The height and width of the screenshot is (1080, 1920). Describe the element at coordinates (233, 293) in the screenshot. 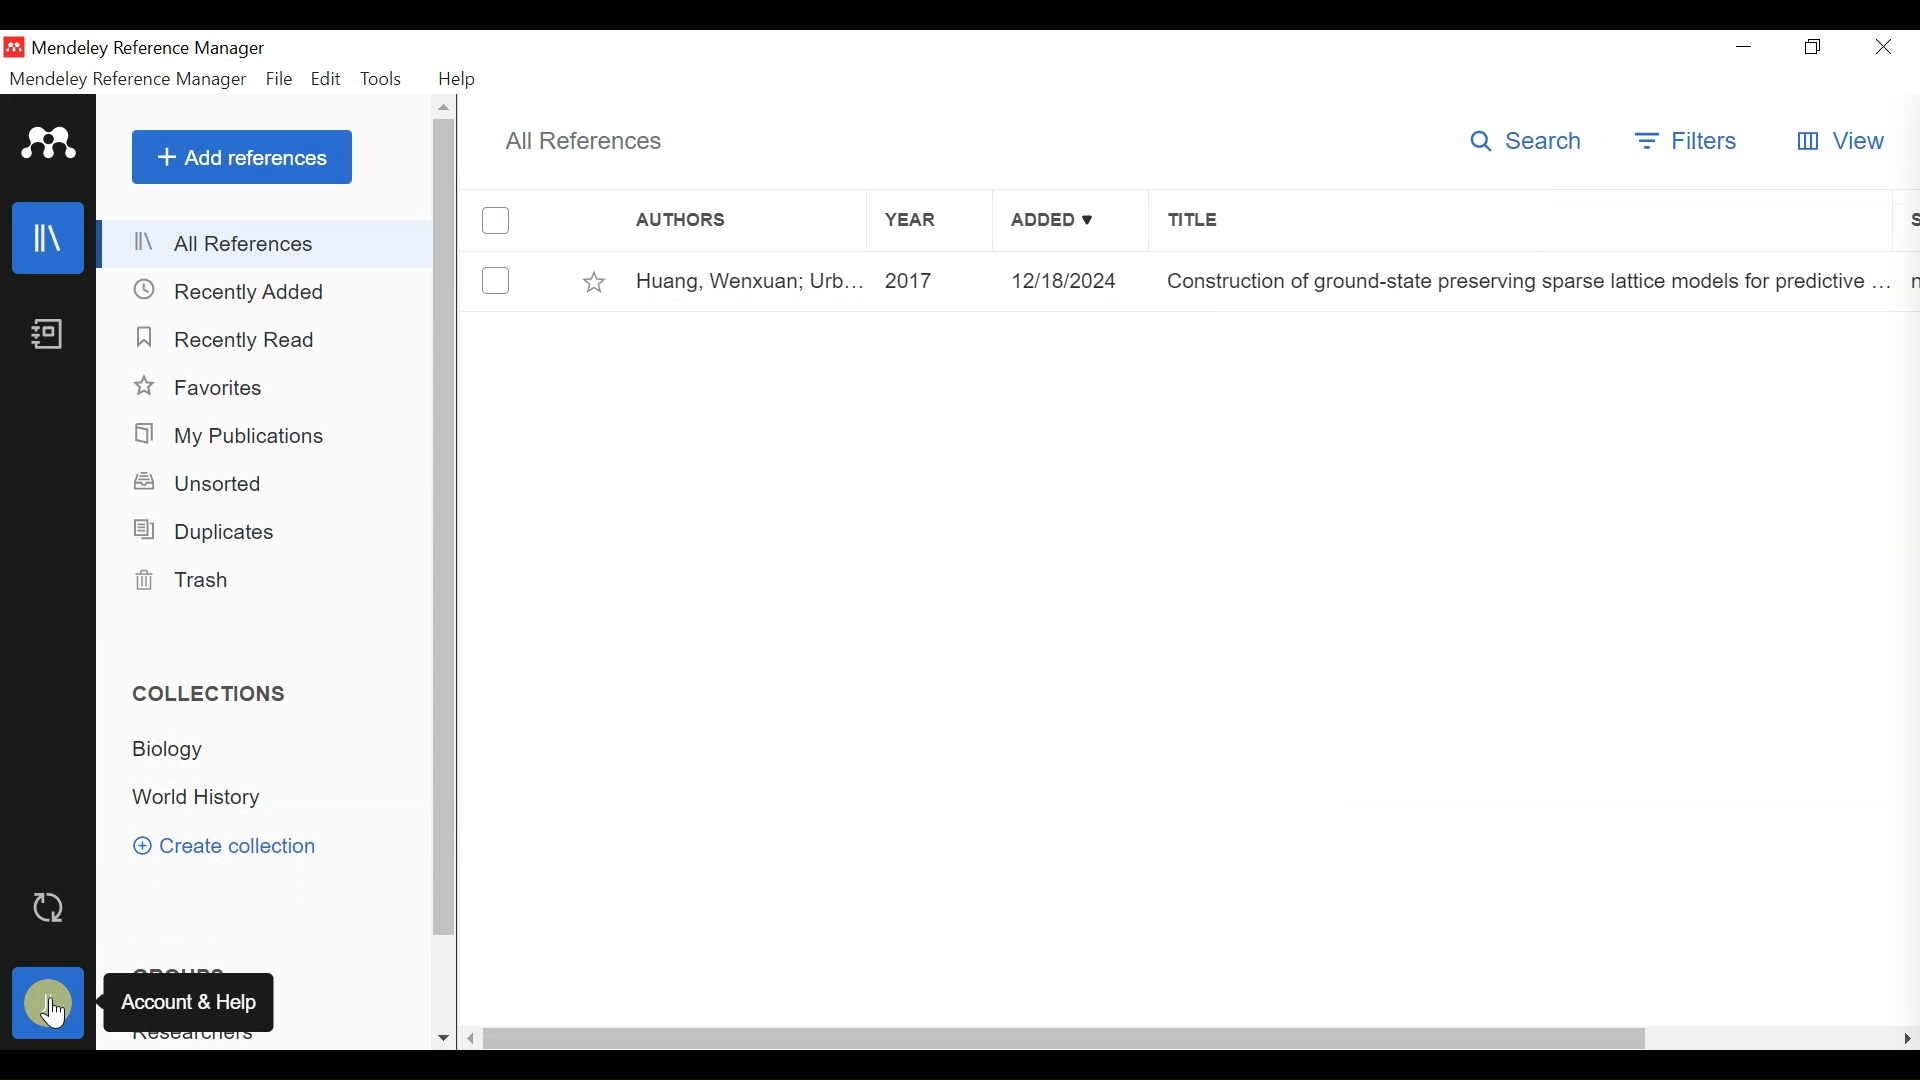

I see `Recently Added` at that location.